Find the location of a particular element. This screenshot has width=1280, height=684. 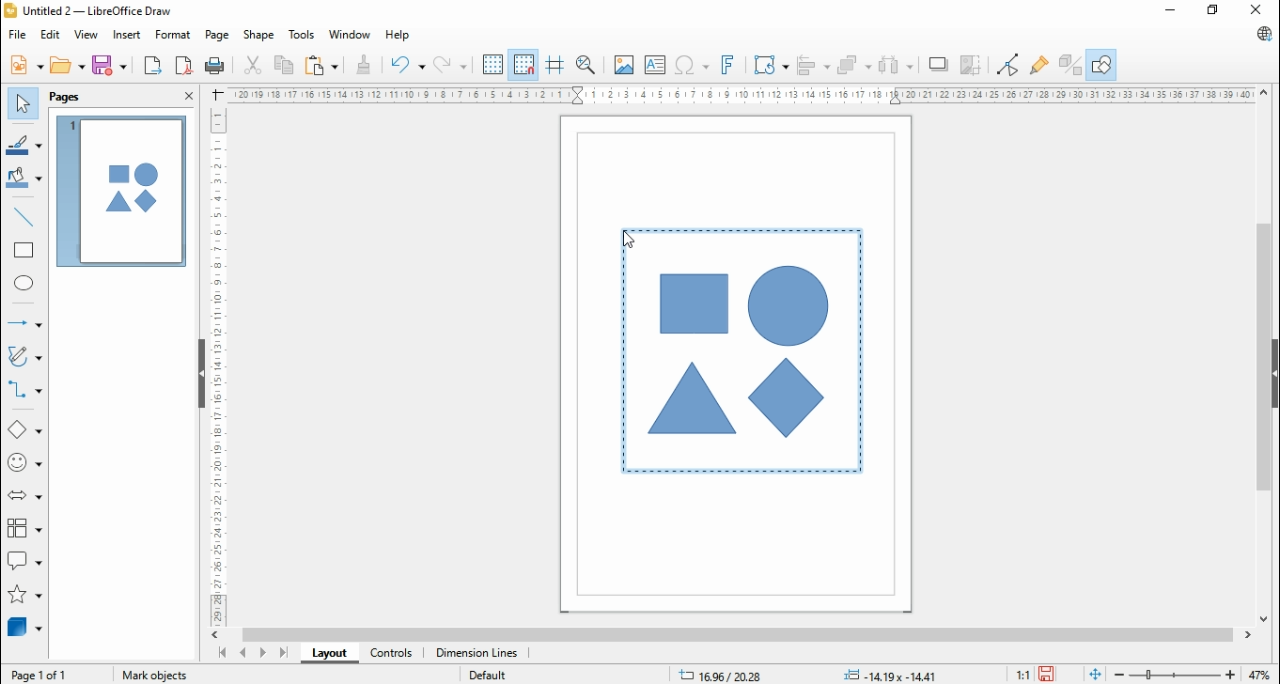

scroll bar is located at coordinates (1264, 355).